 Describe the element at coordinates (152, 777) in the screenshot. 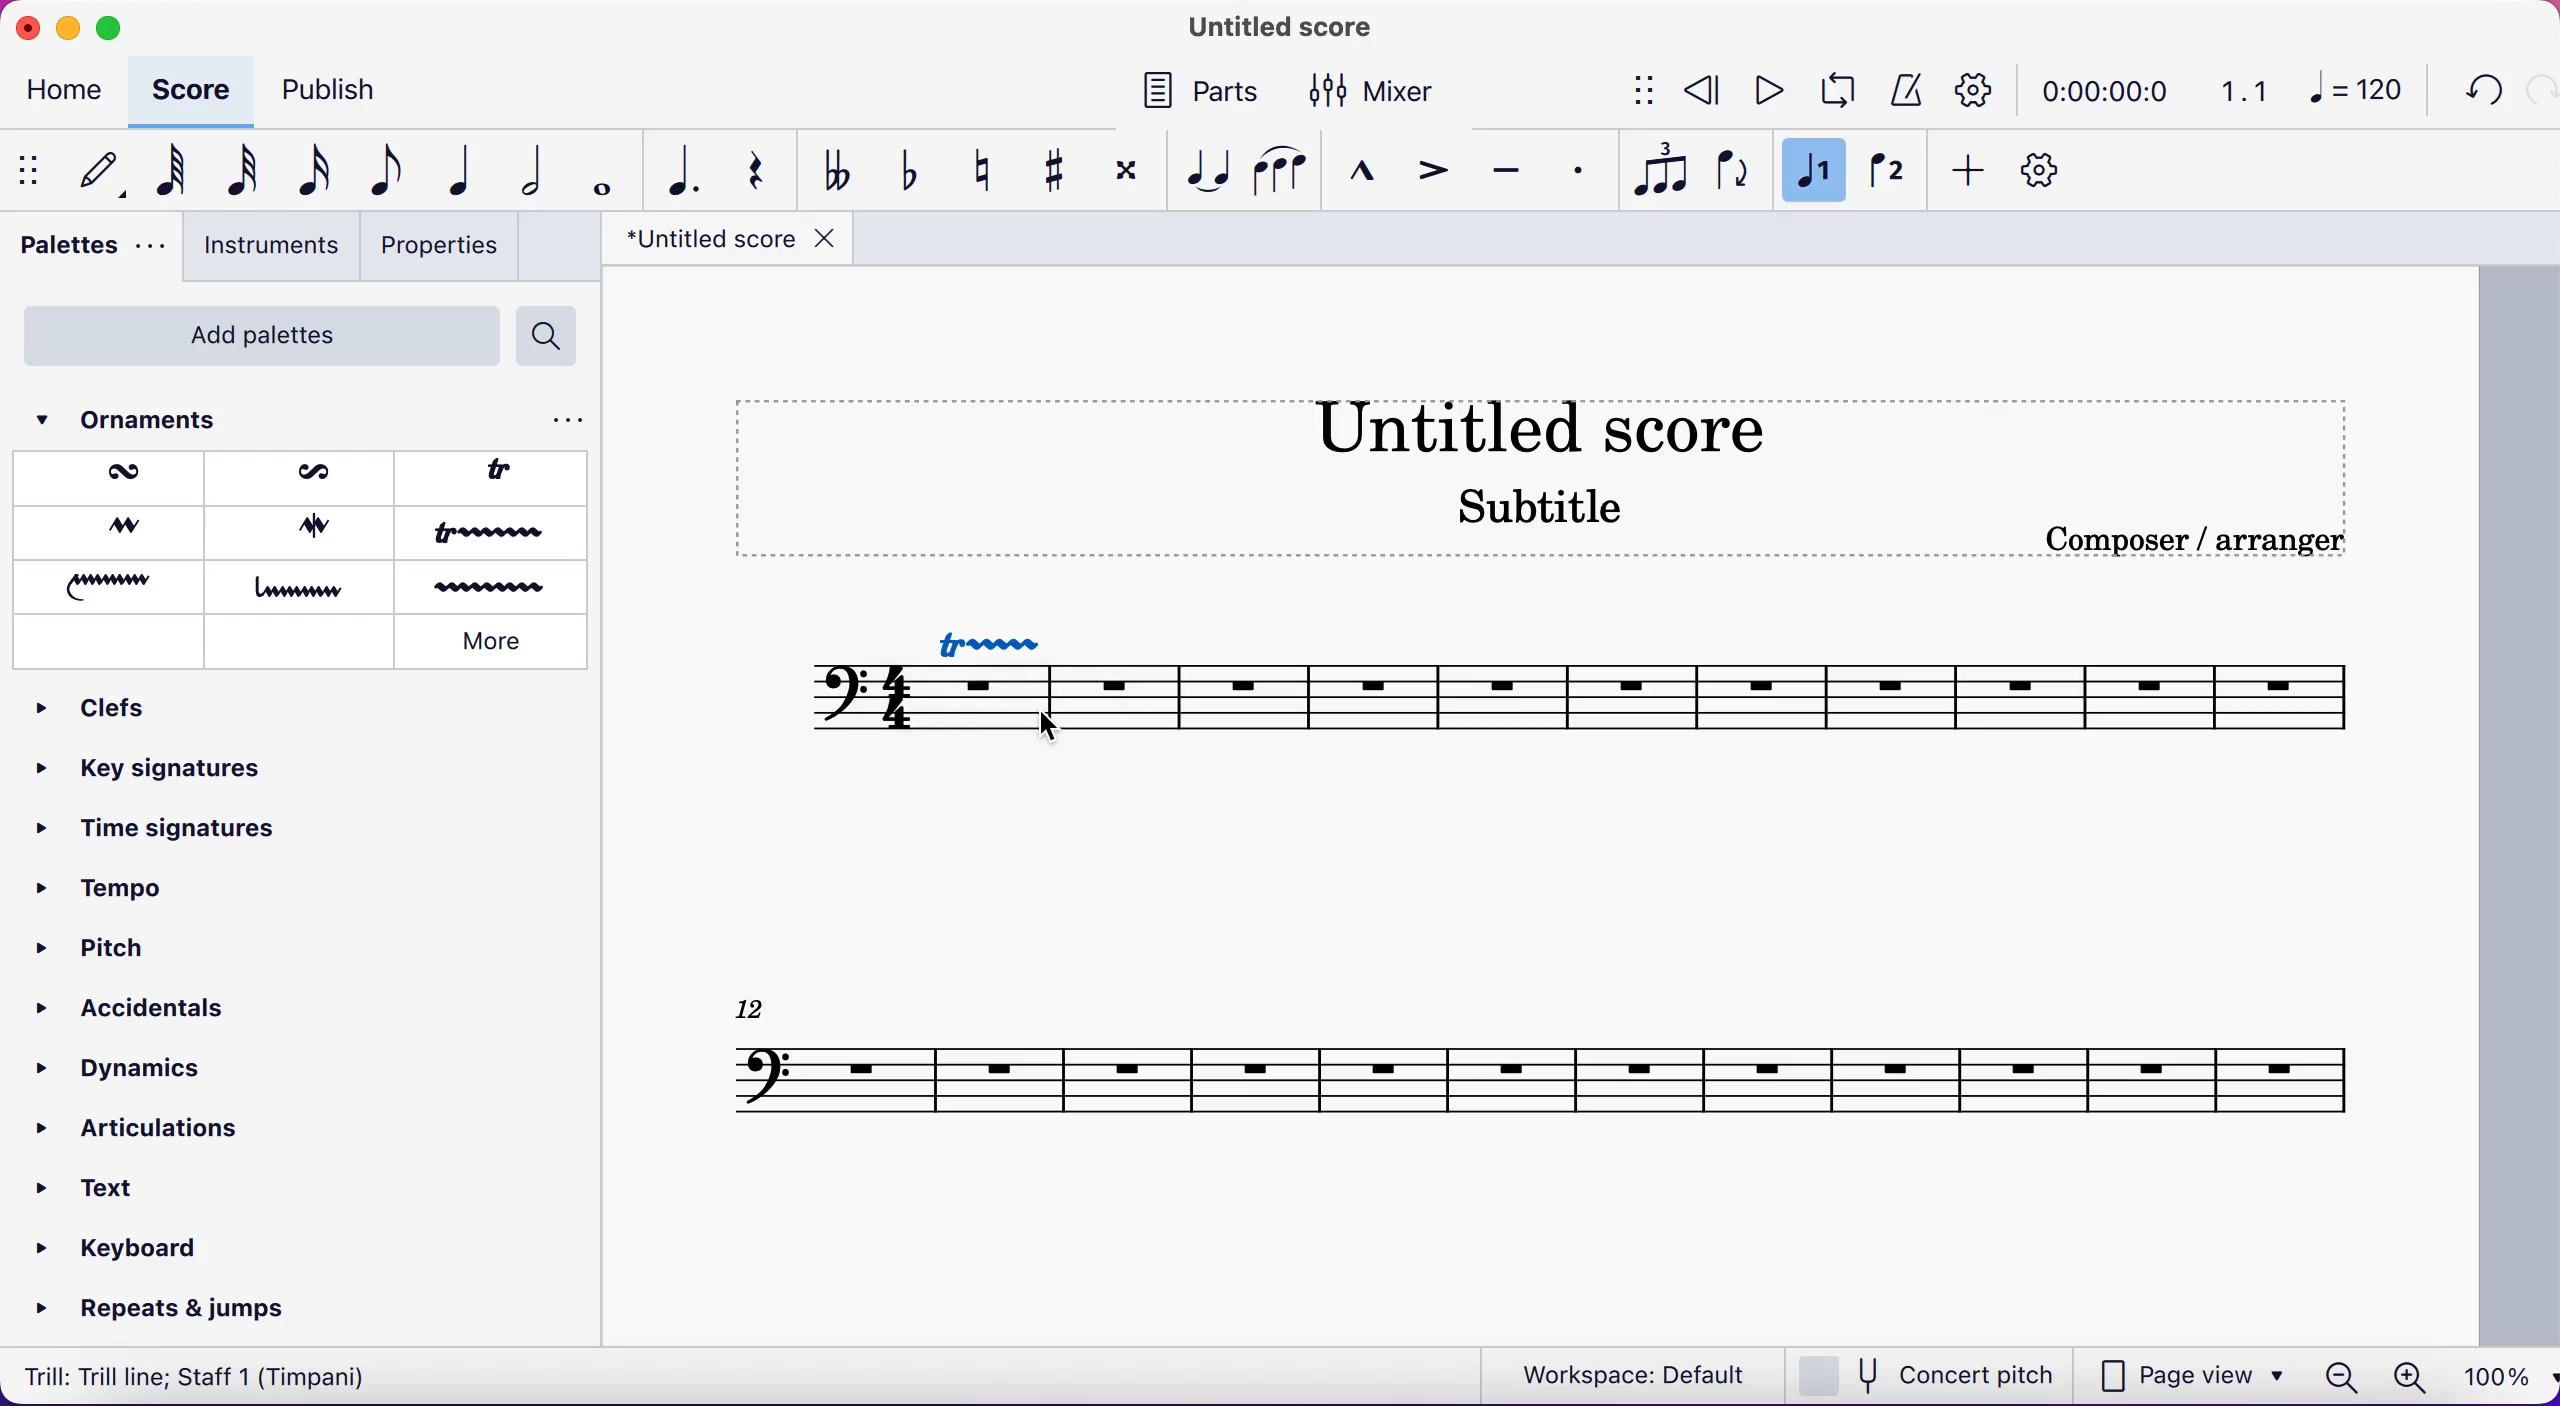

I see `key signatures` at that location.